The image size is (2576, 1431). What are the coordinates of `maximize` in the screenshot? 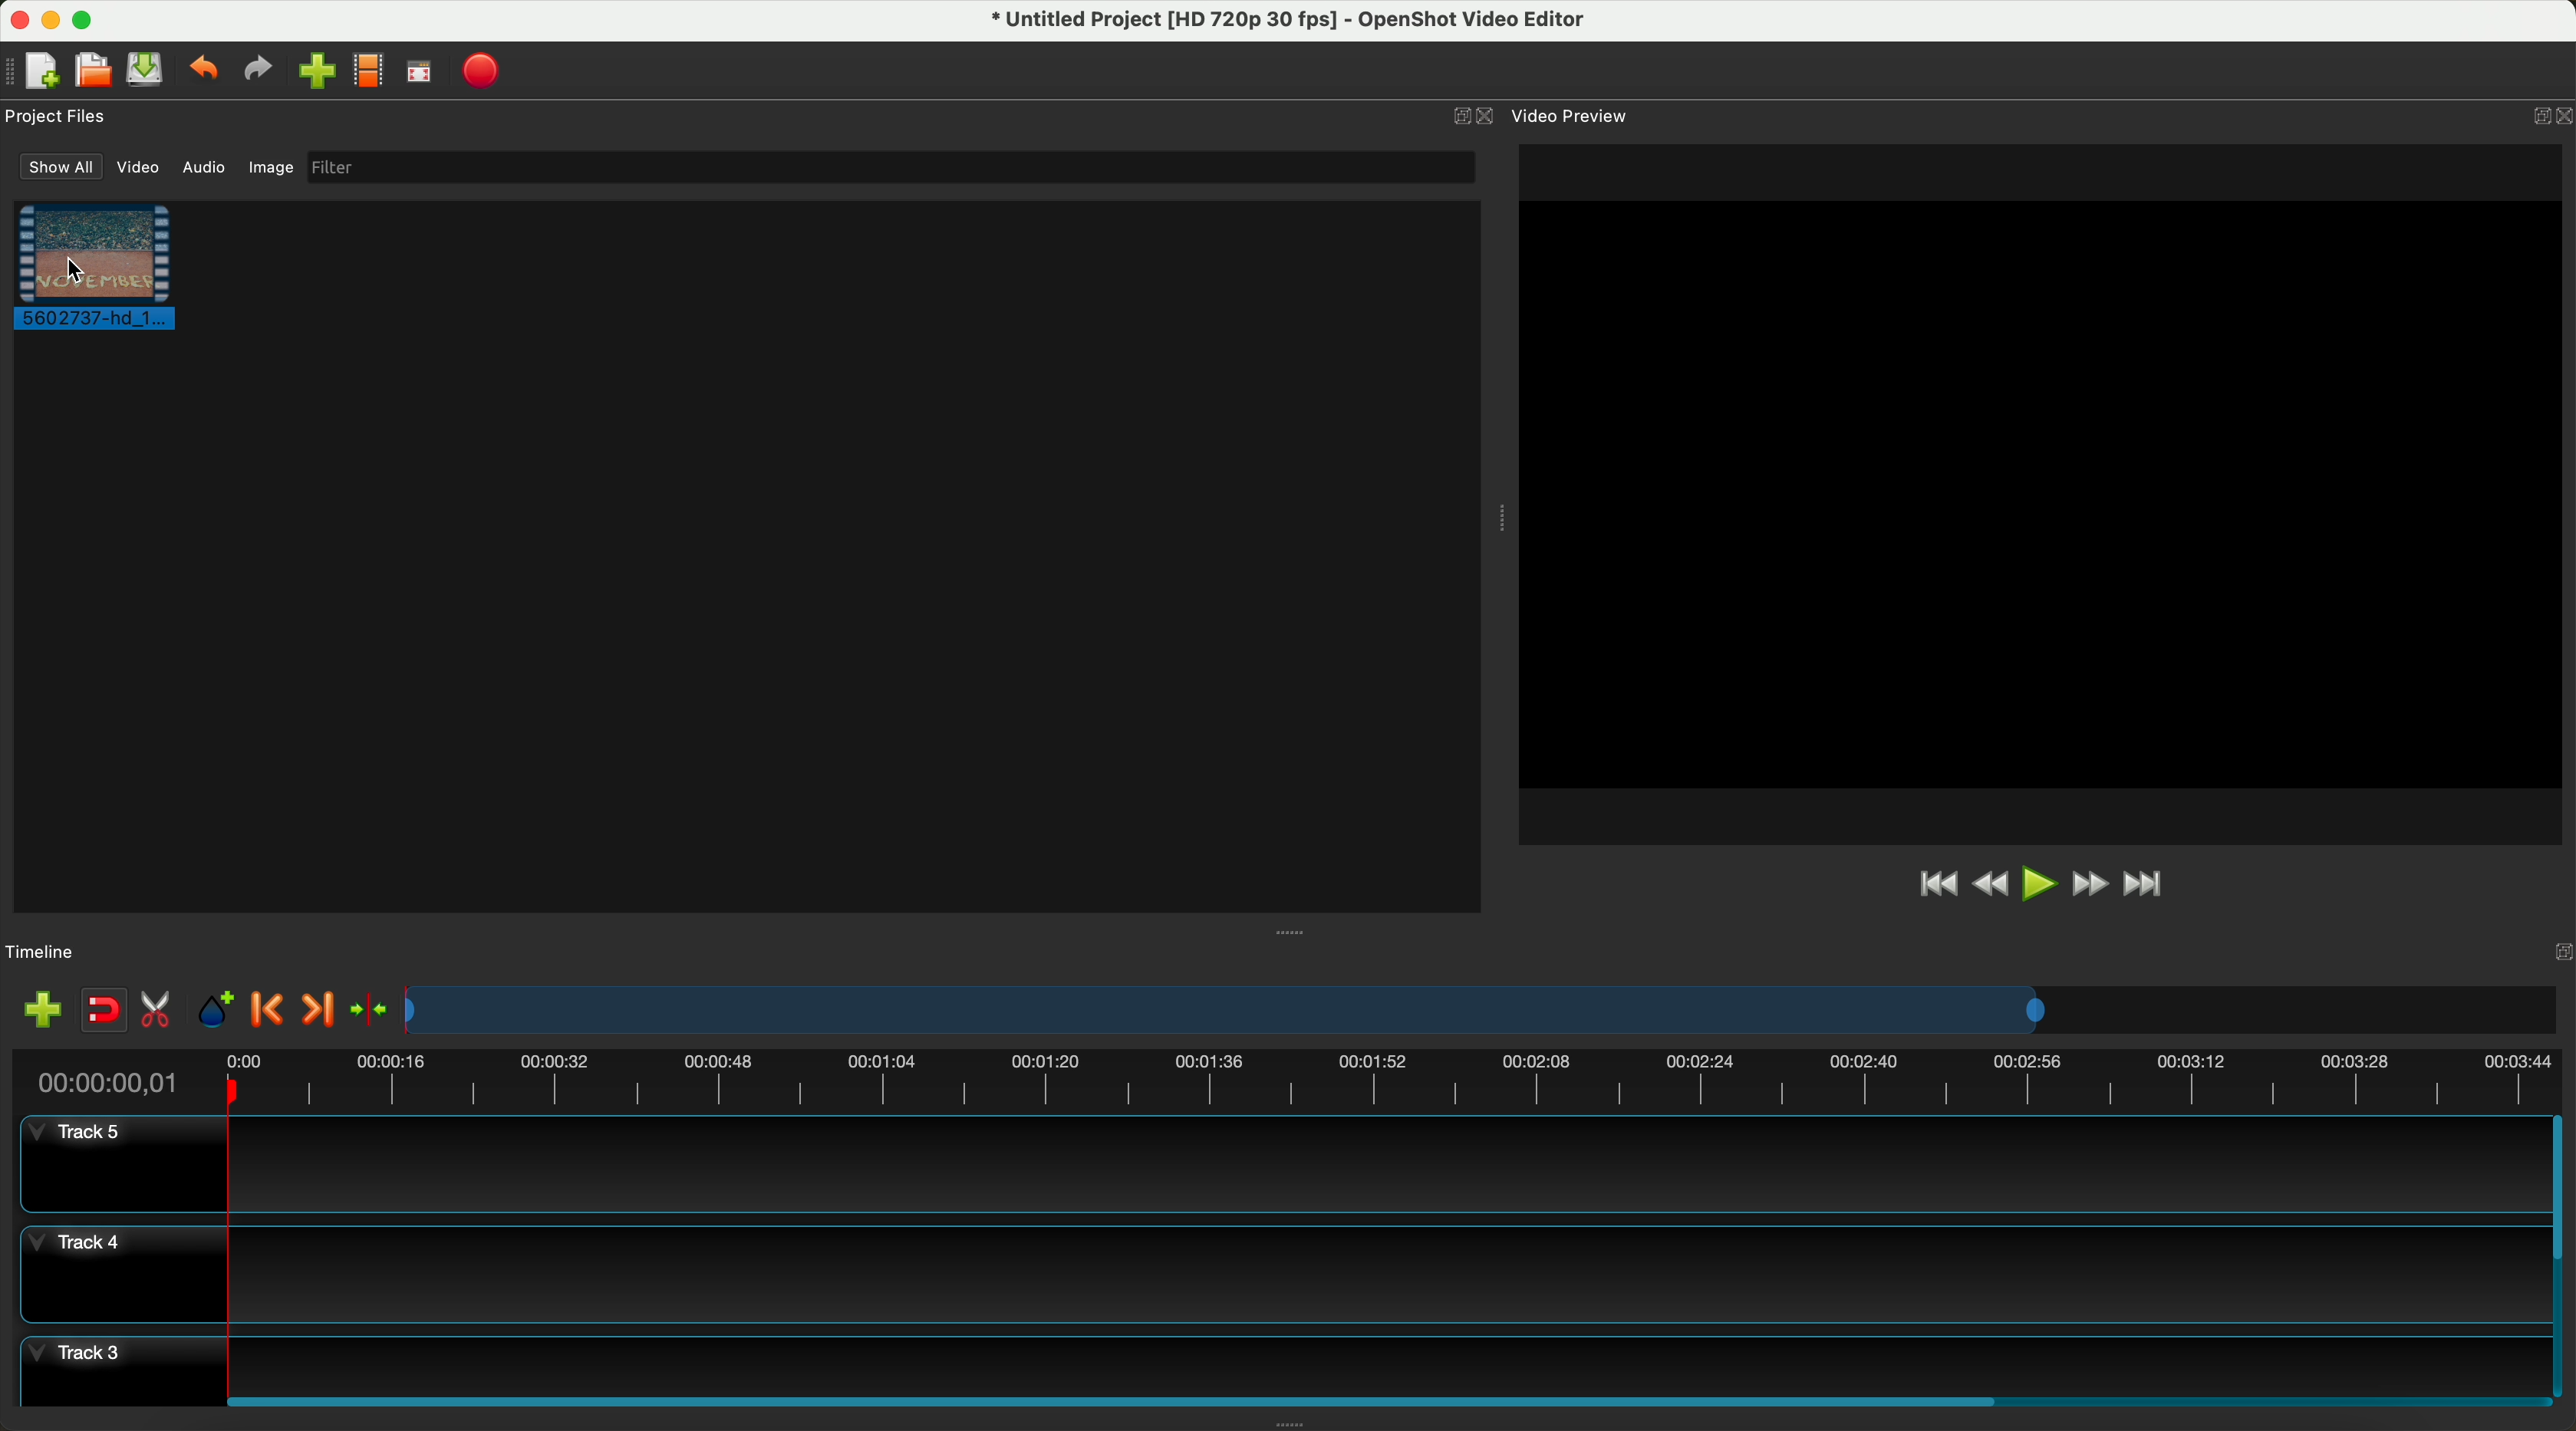 It's located at (88, 20).